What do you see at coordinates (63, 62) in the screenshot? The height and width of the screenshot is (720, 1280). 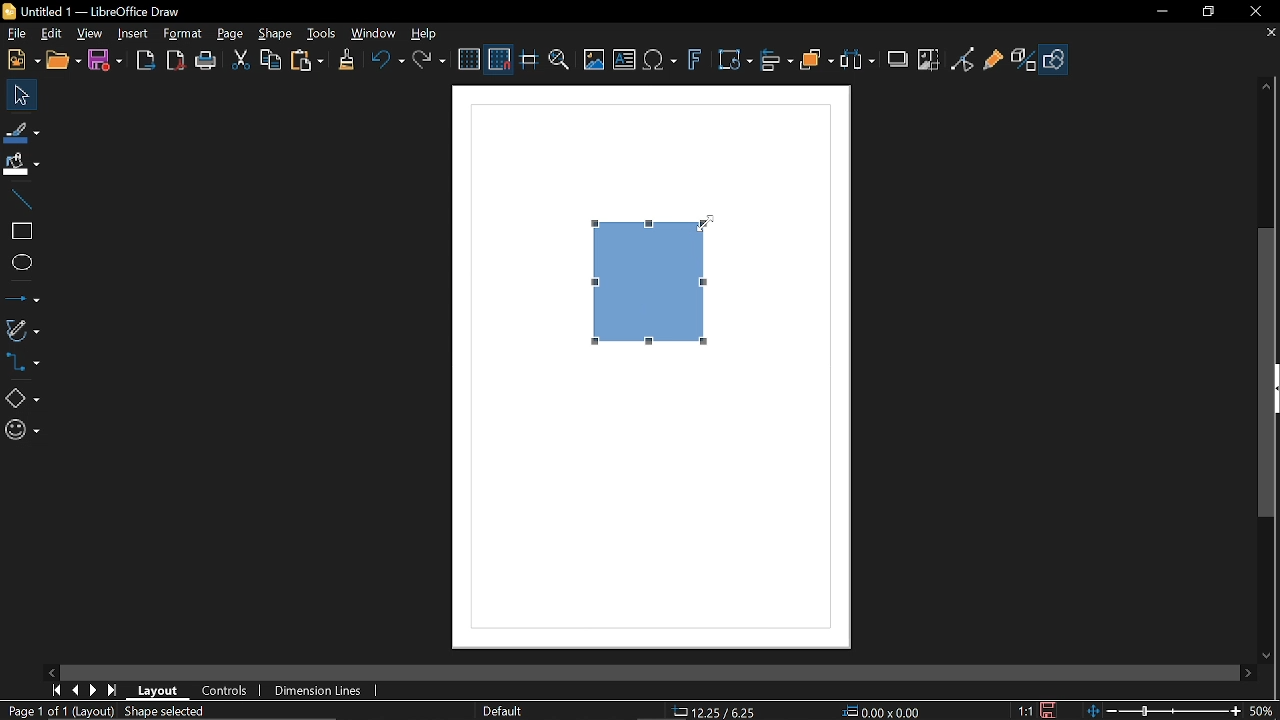 I see `Open` at bounding box center [63, 62].